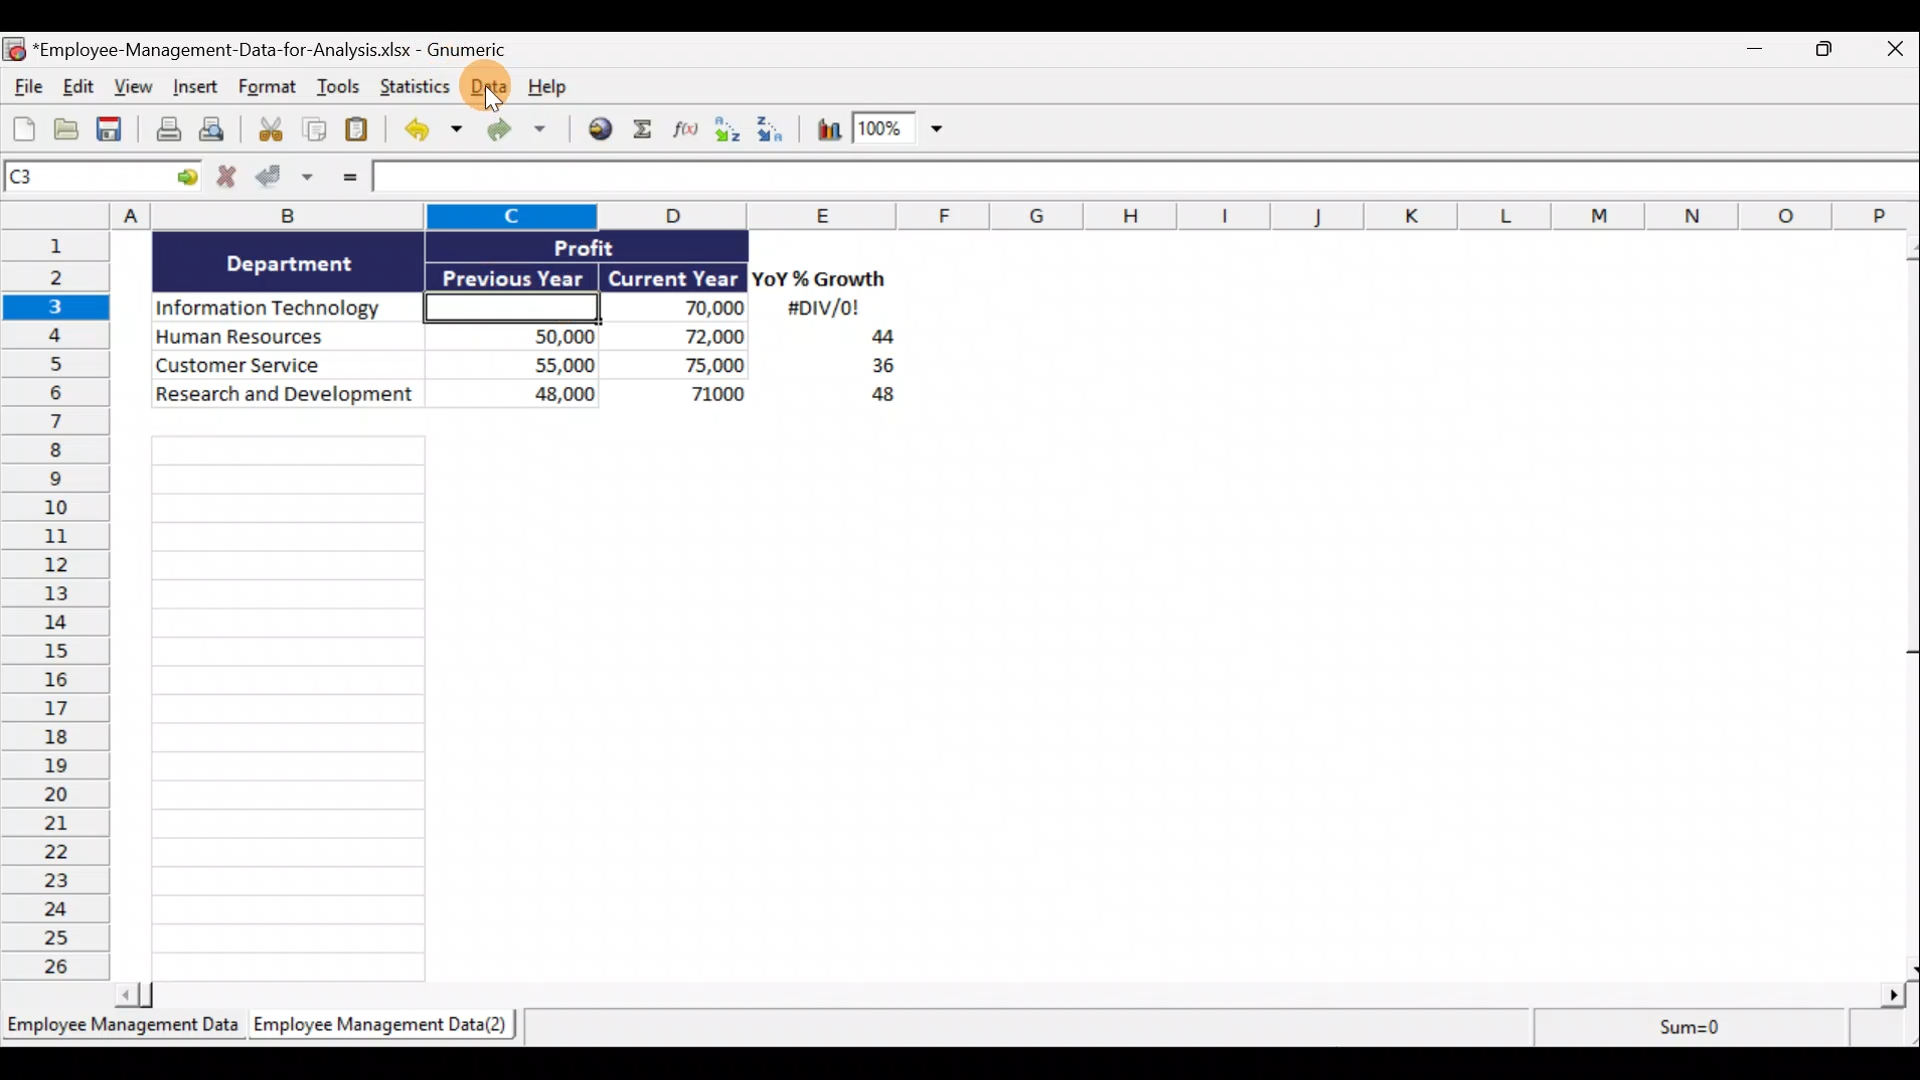 The height and width of the screenshot is (1080, 1920). I want to click on #DIV/0!, so click(822, 309).